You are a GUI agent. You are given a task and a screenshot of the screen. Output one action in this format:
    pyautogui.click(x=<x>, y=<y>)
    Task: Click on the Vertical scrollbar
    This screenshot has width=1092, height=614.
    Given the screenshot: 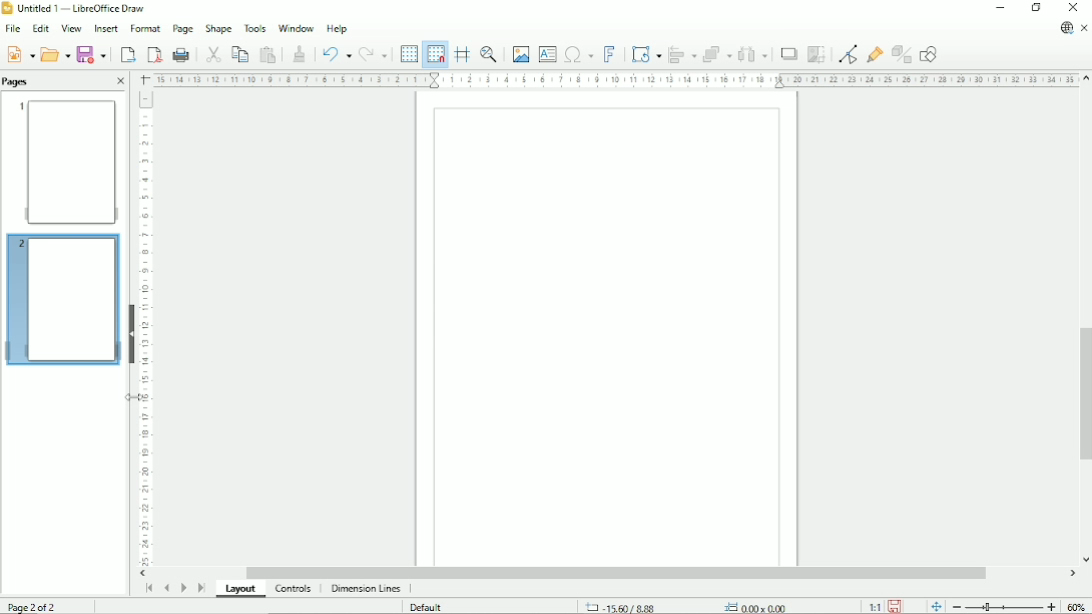 What is the action you would take?
    pyautogui.click(x=1082, y=395)
    